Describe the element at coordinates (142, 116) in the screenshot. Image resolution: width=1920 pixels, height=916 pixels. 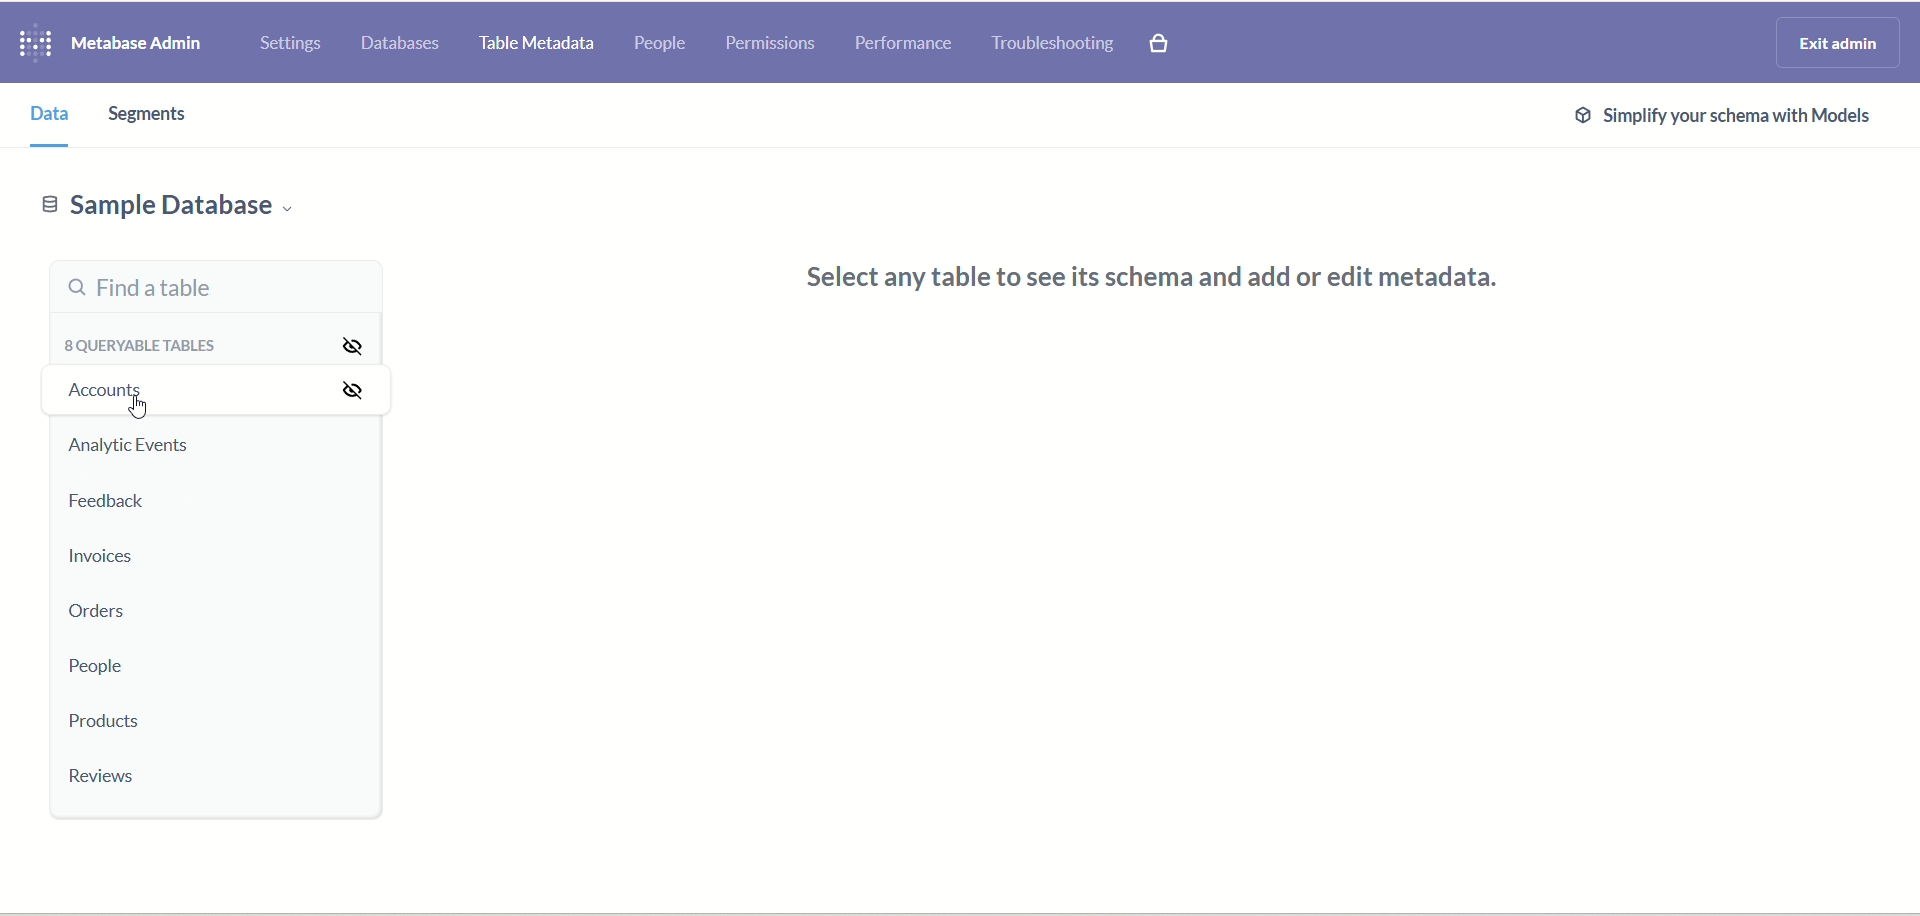
I see `segments` at that location.